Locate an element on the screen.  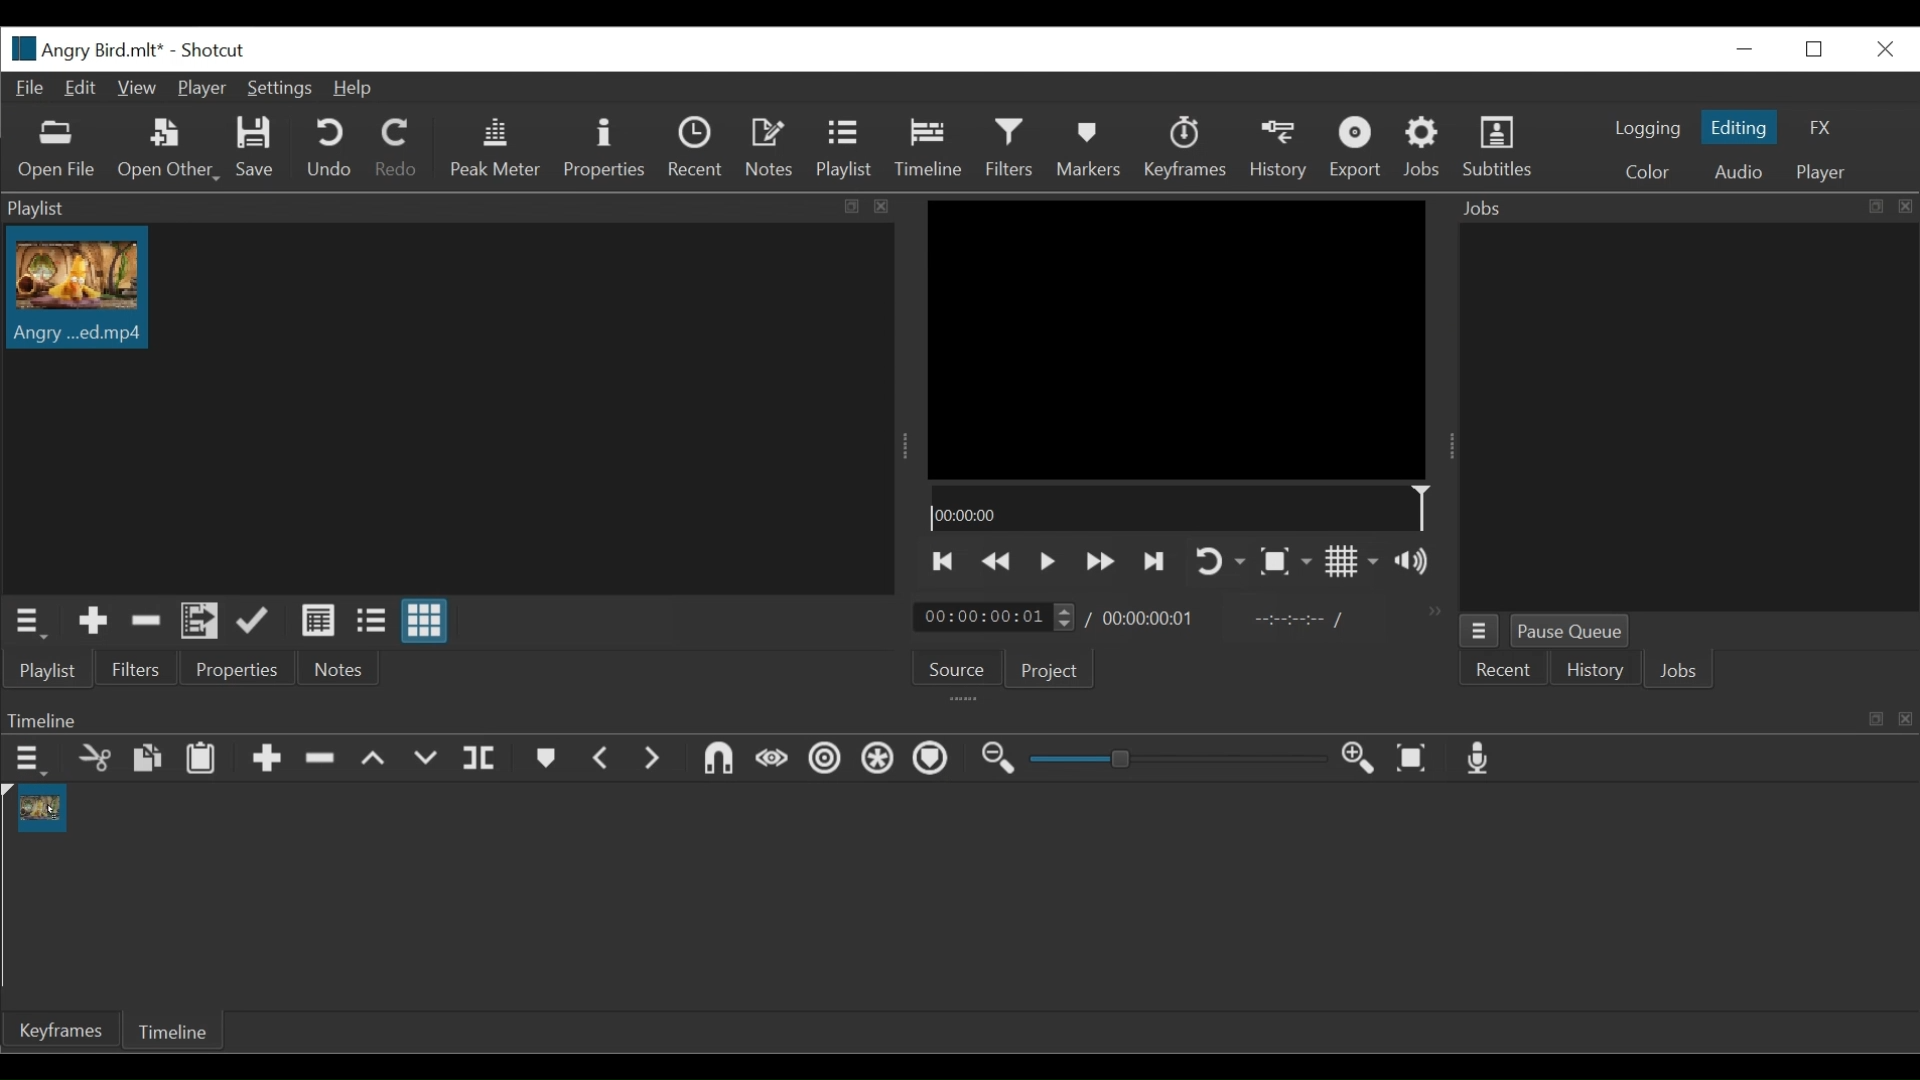
Total Duration is located at coordinates (1151, 619).